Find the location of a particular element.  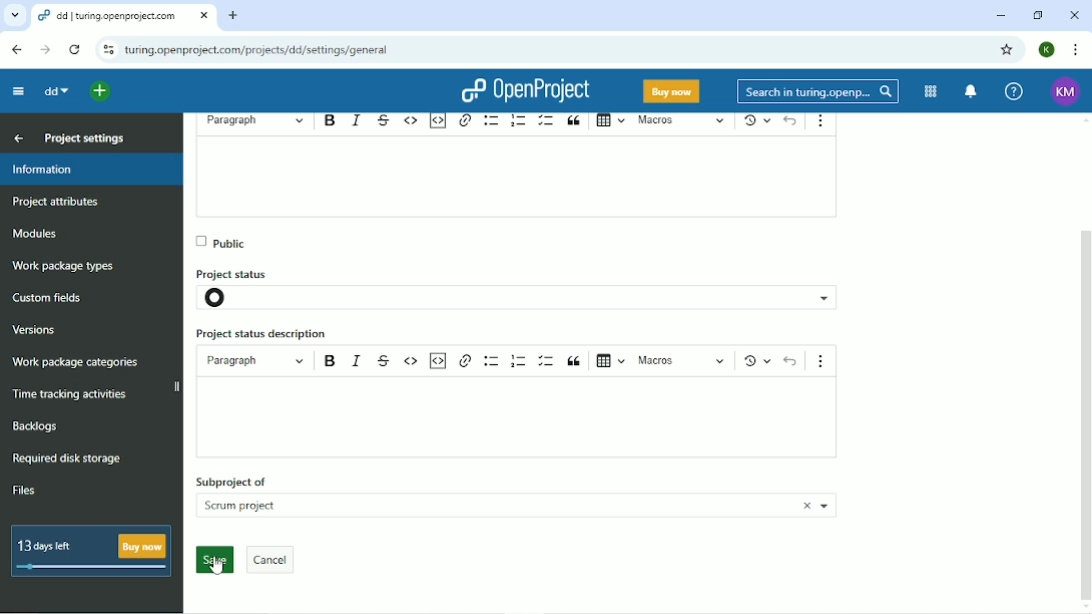

Forward is located at coordinates (45, 51).